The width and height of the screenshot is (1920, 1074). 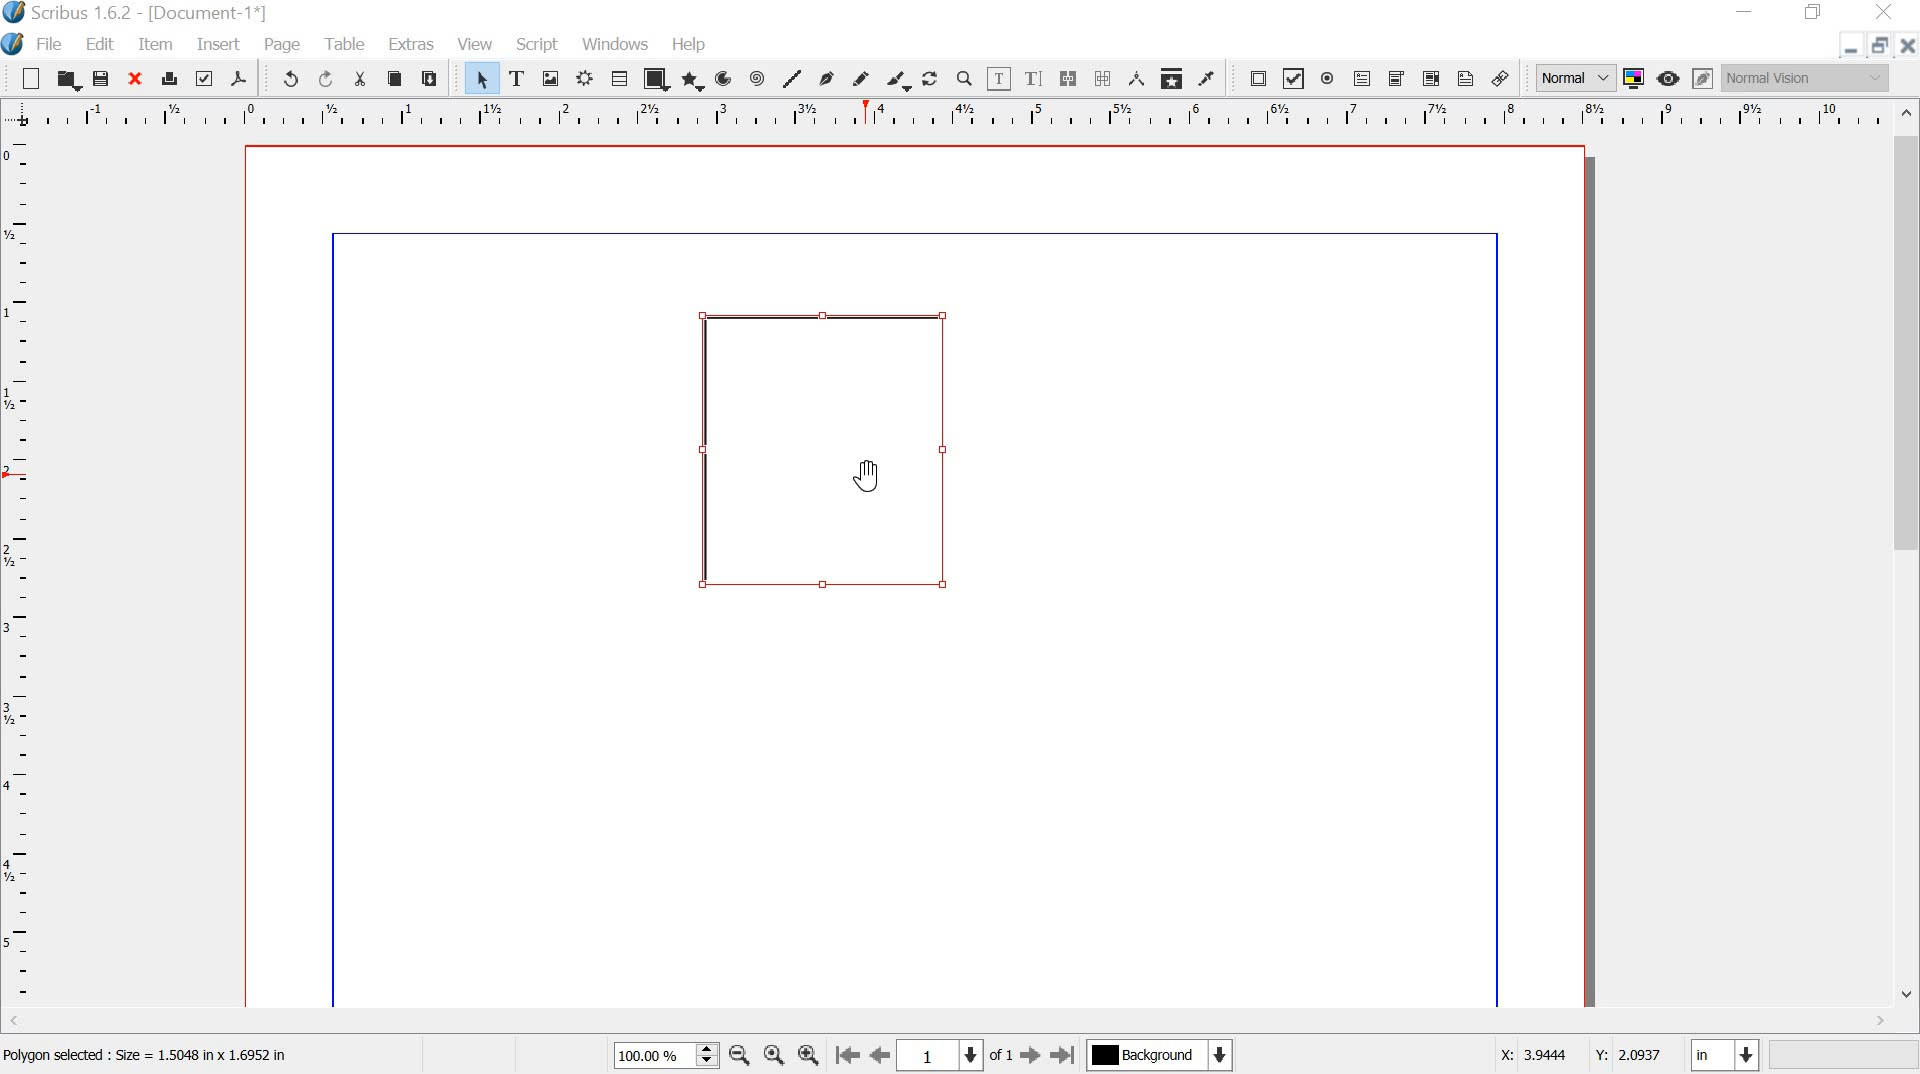 I want to click on text frame, so click(x=522, y=79).